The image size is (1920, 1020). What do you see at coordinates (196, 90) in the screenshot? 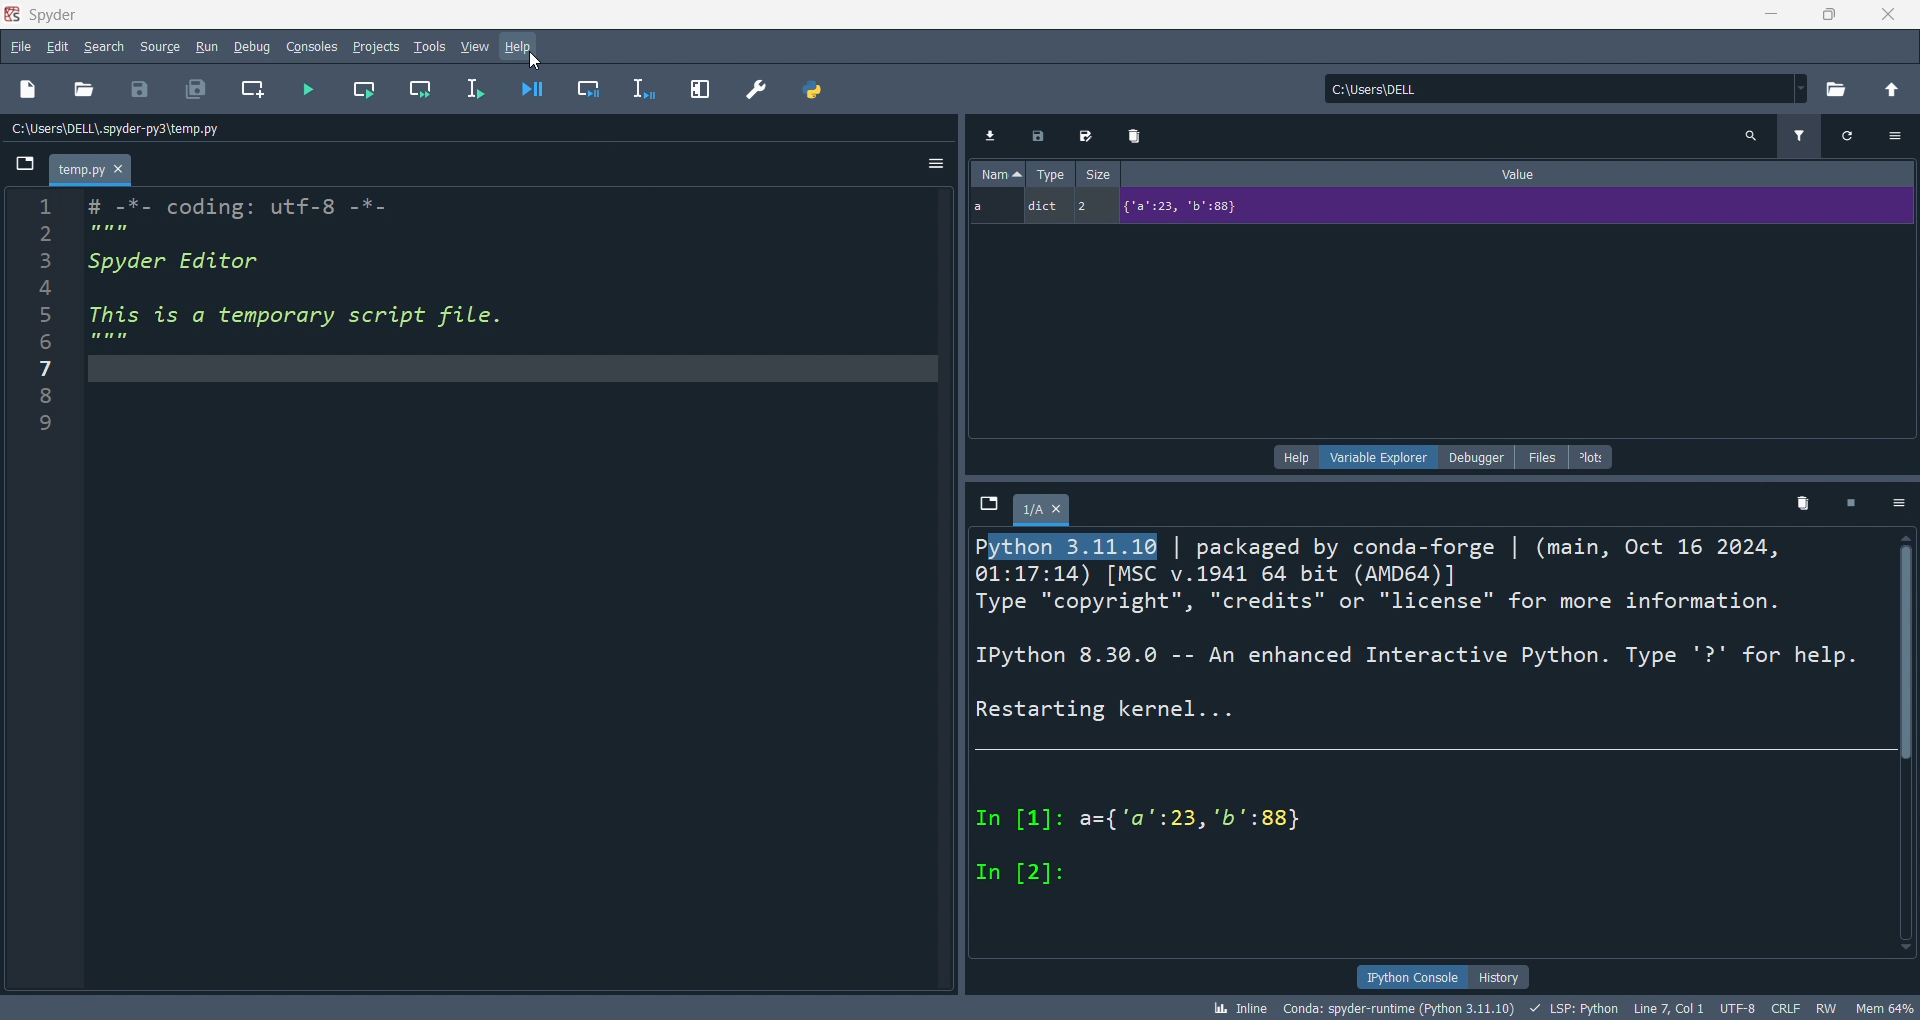
I see `save all` at bounding box center [196, 90].